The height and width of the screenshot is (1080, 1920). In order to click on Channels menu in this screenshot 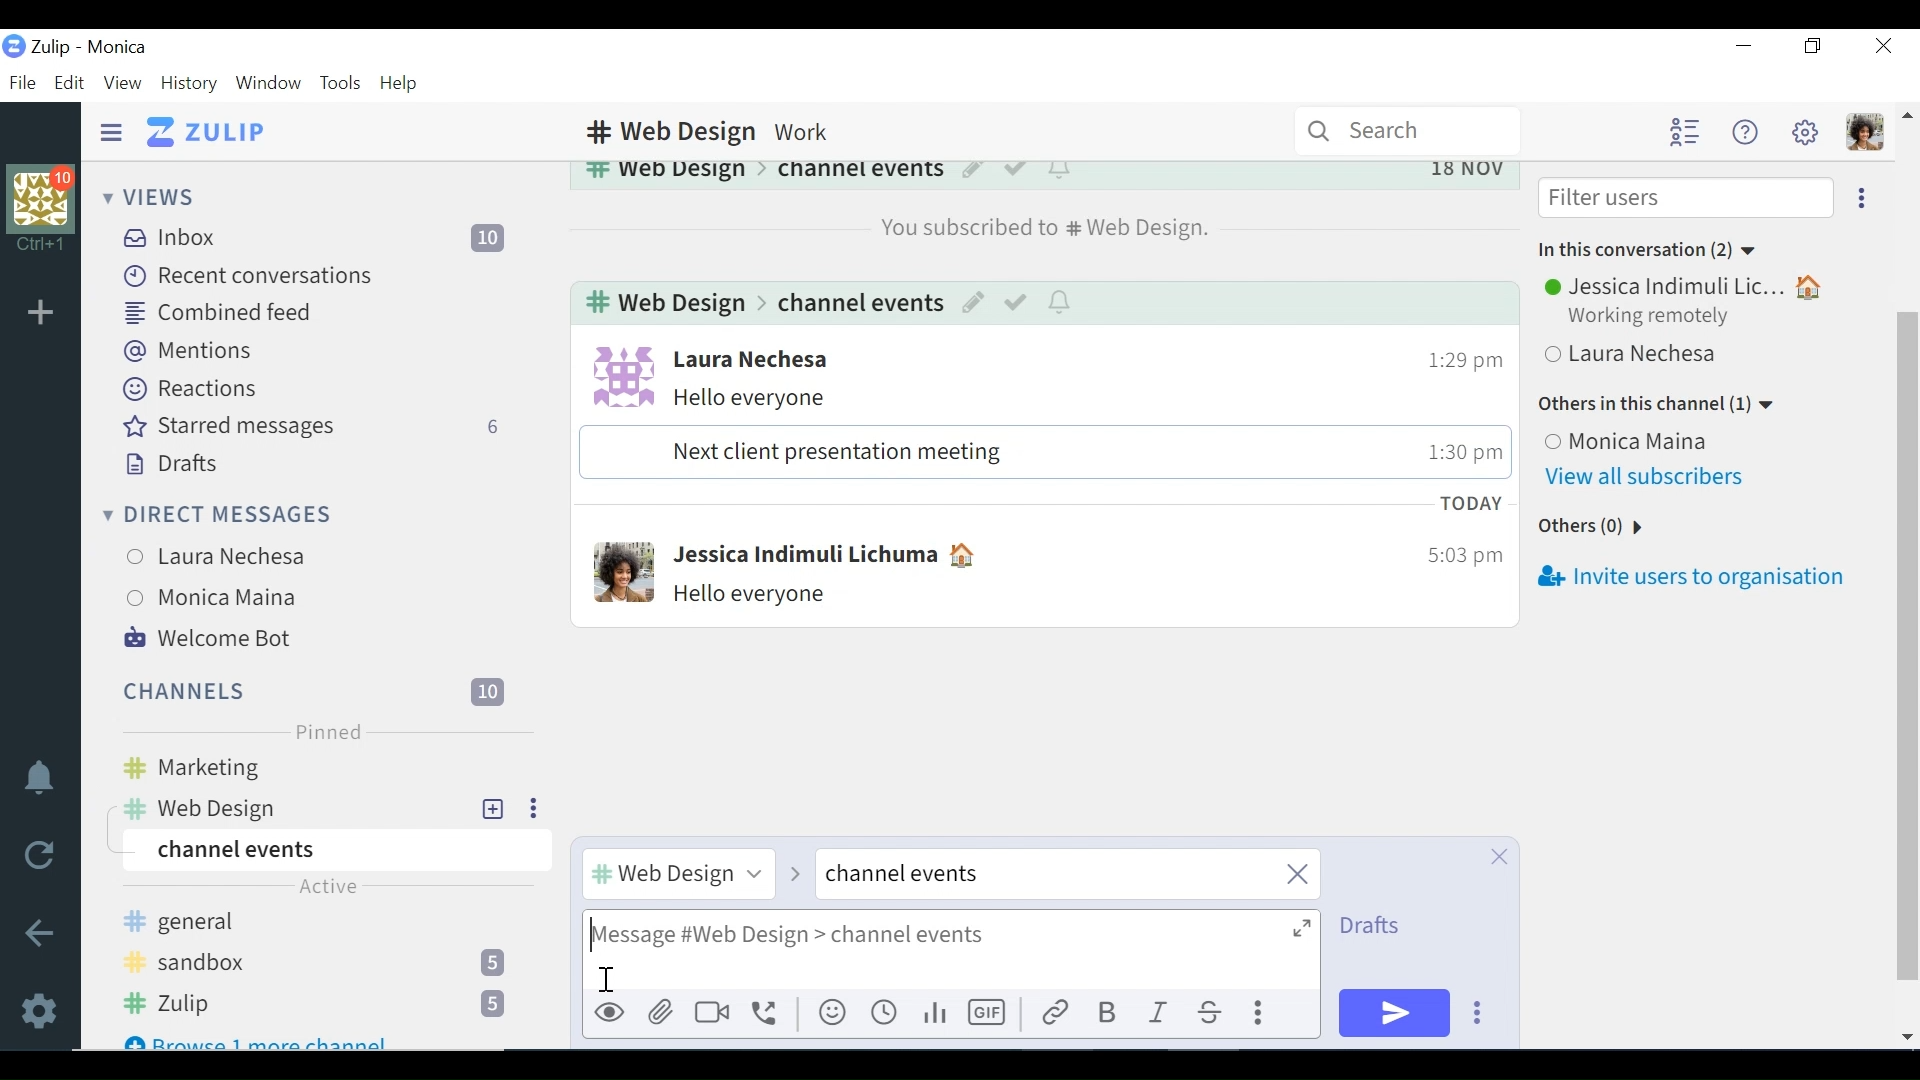, I will do `click(310, 689)`.